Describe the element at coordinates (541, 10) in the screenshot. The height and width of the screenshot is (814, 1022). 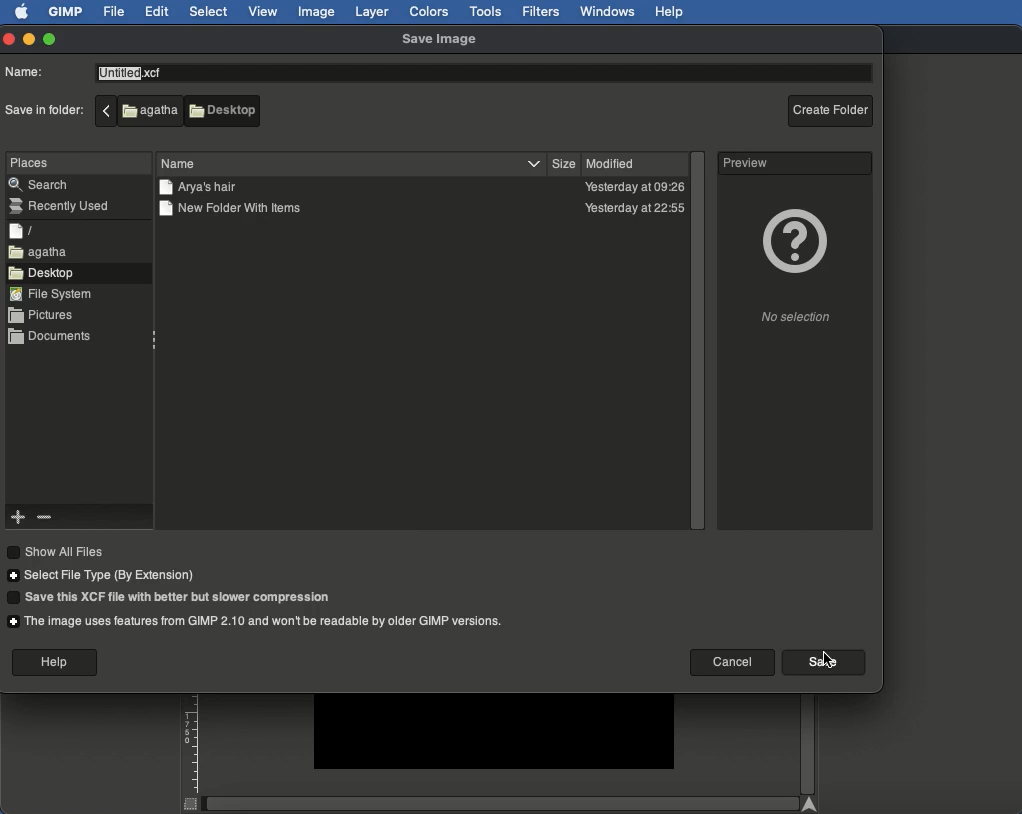
I see `Filters` at that location.